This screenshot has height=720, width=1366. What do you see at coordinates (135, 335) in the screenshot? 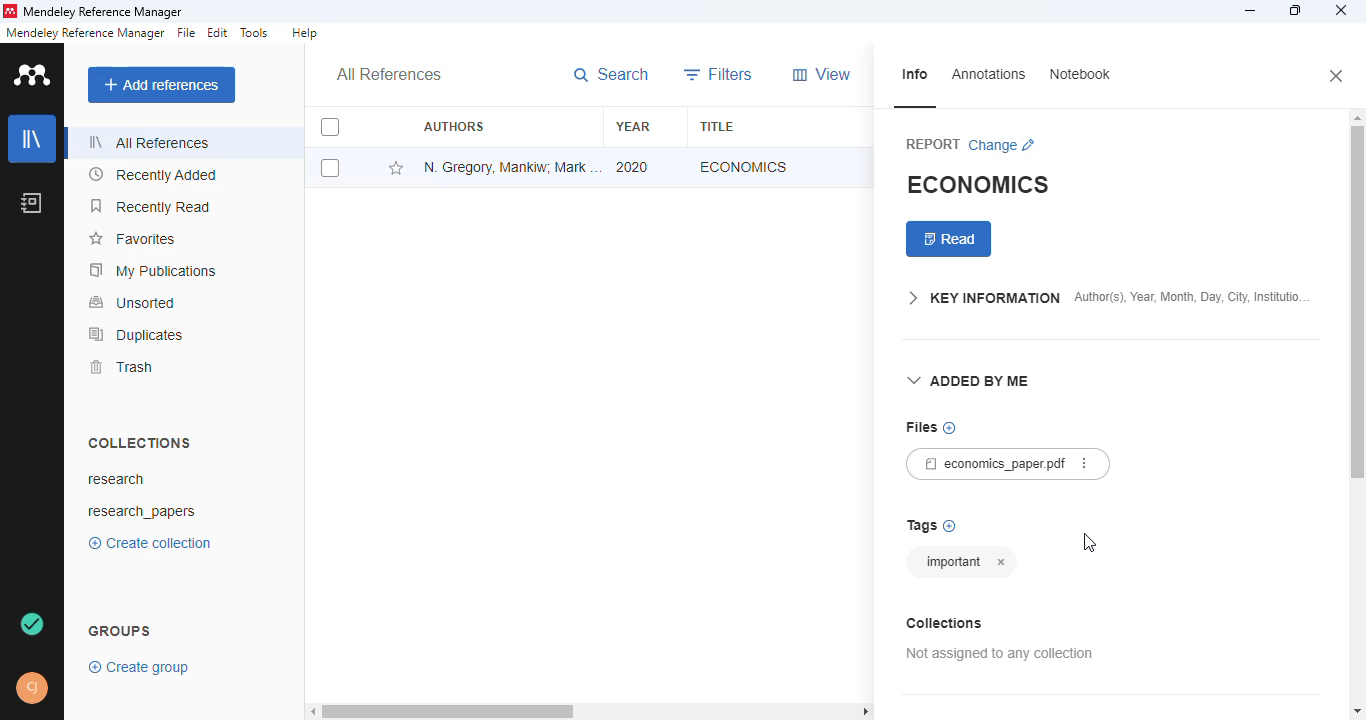
I see `duplicates` at bounding box center [135, 335].